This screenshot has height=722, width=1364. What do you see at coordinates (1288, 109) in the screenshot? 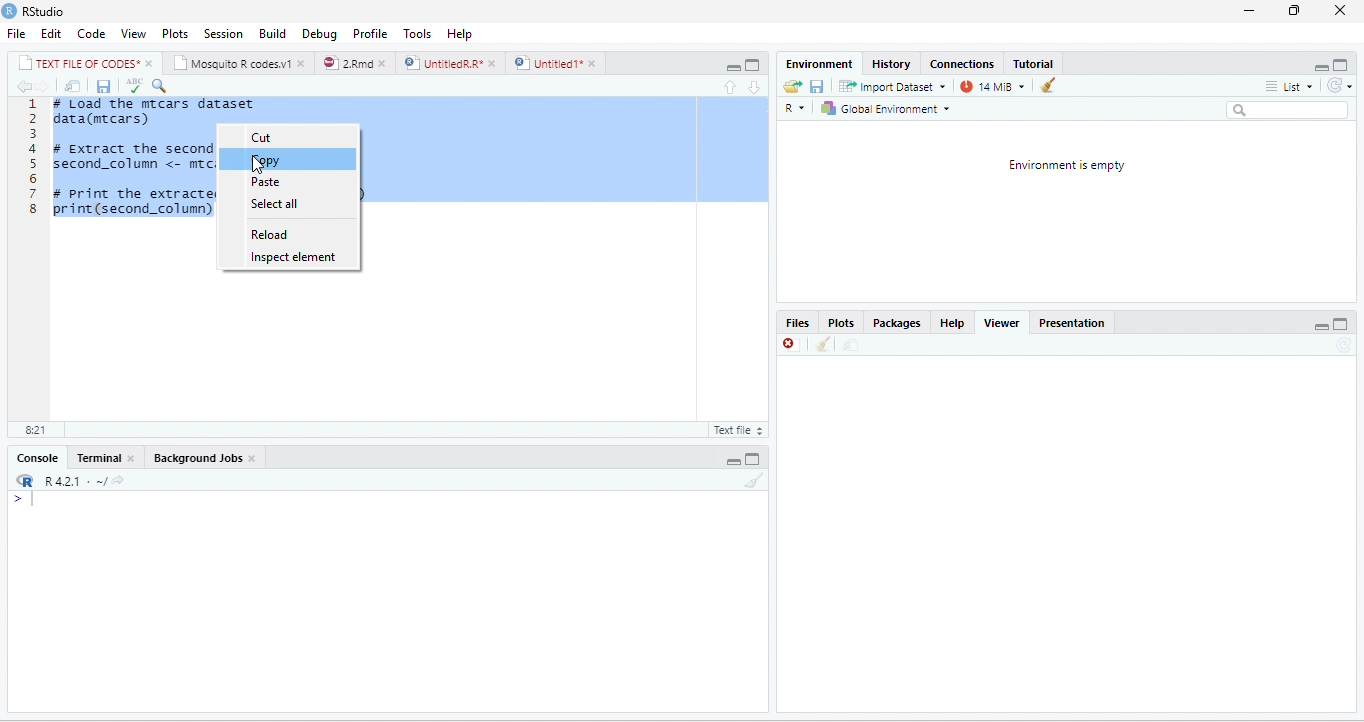
I see `search` at bounding box center [1288, 109].